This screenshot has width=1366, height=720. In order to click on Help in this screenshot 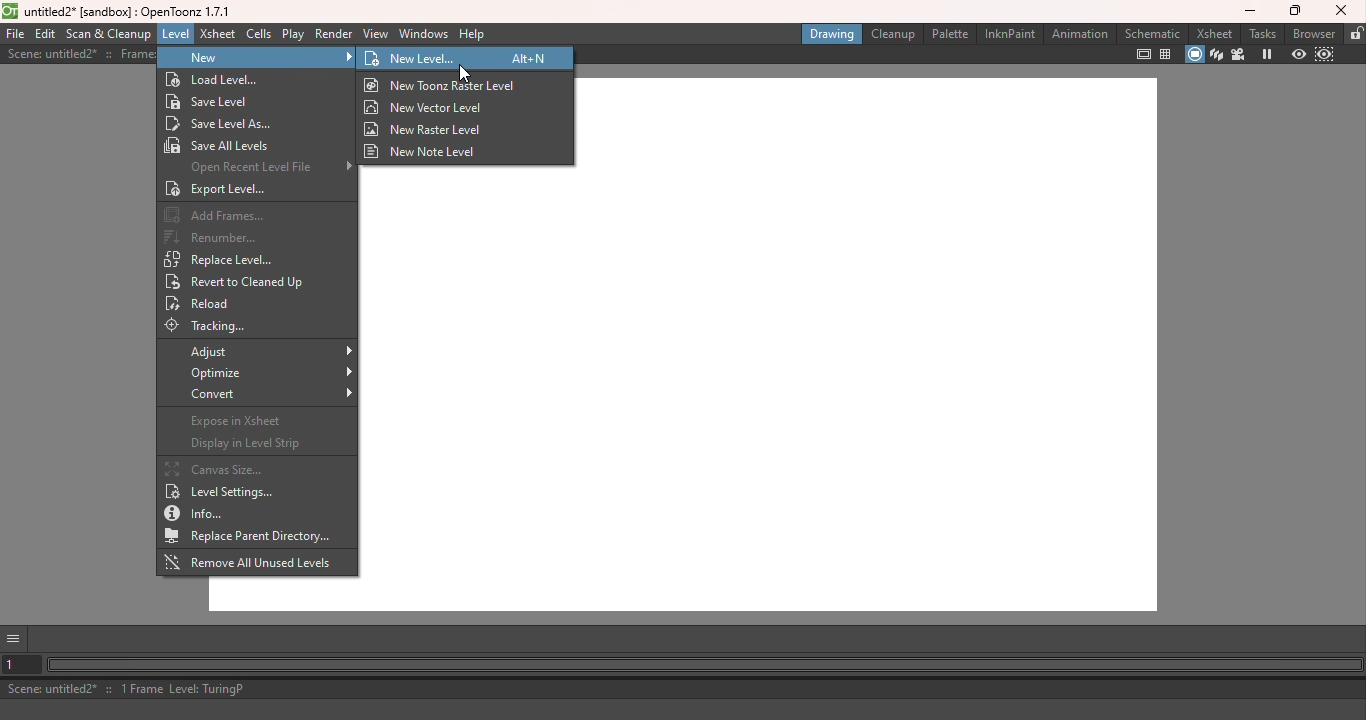, I will do `click(474, 35)`.